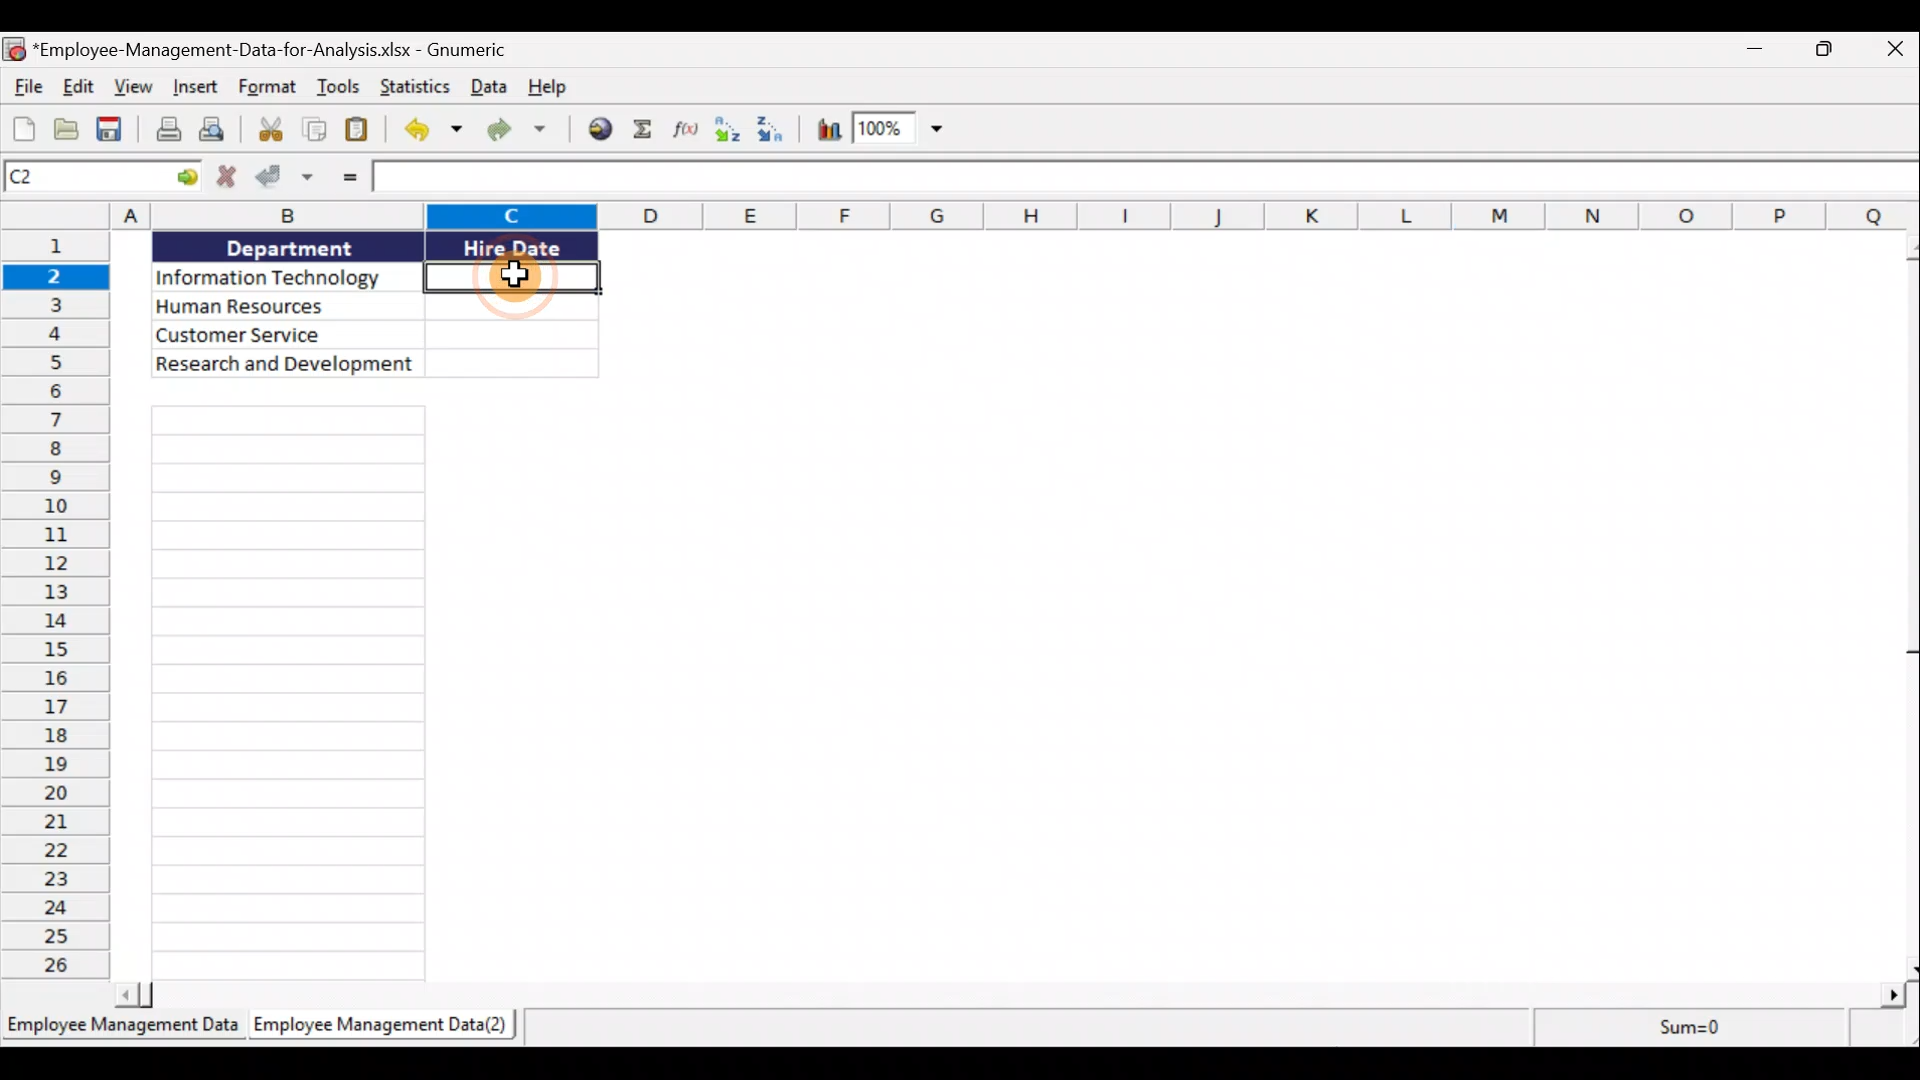 The width and height of the screenshot is (1920, 1080). What do you see at coordinates (343, 87) in the screenshot?
I see `Tools` at bounding box center [343, 87].